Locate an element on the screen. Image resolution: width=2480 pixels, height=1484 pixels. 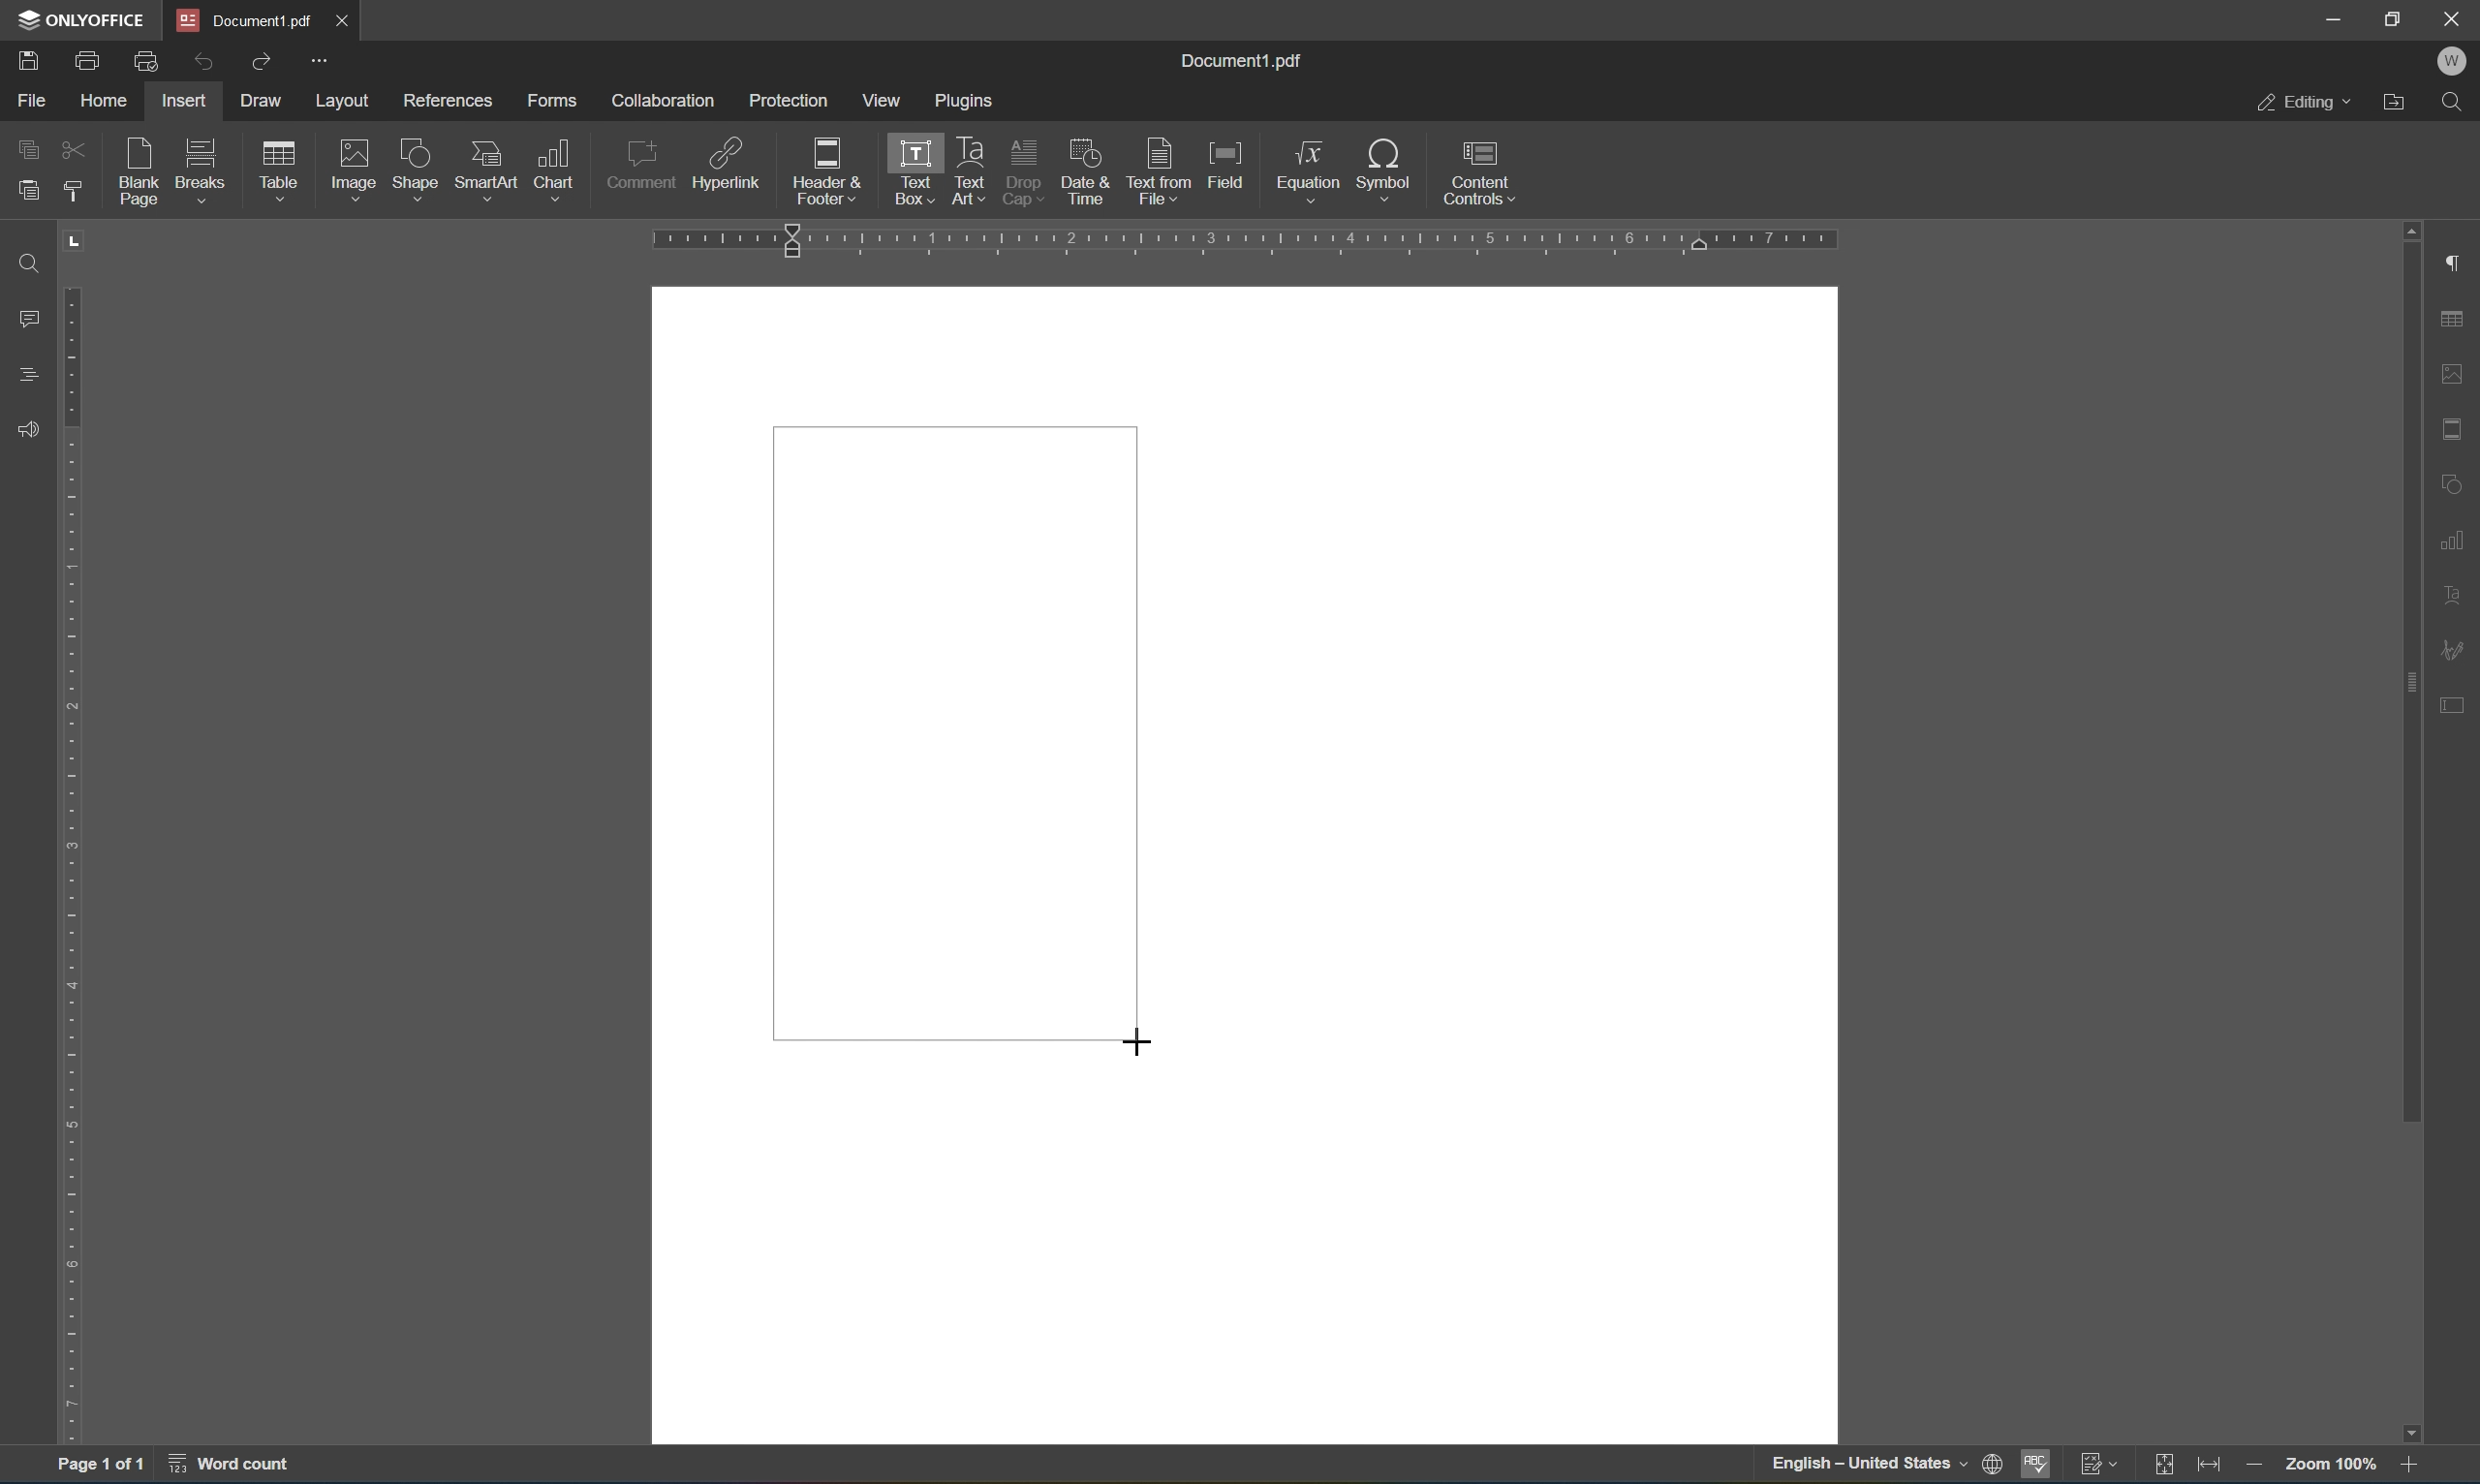
paste is located at coordinates (23, 192).